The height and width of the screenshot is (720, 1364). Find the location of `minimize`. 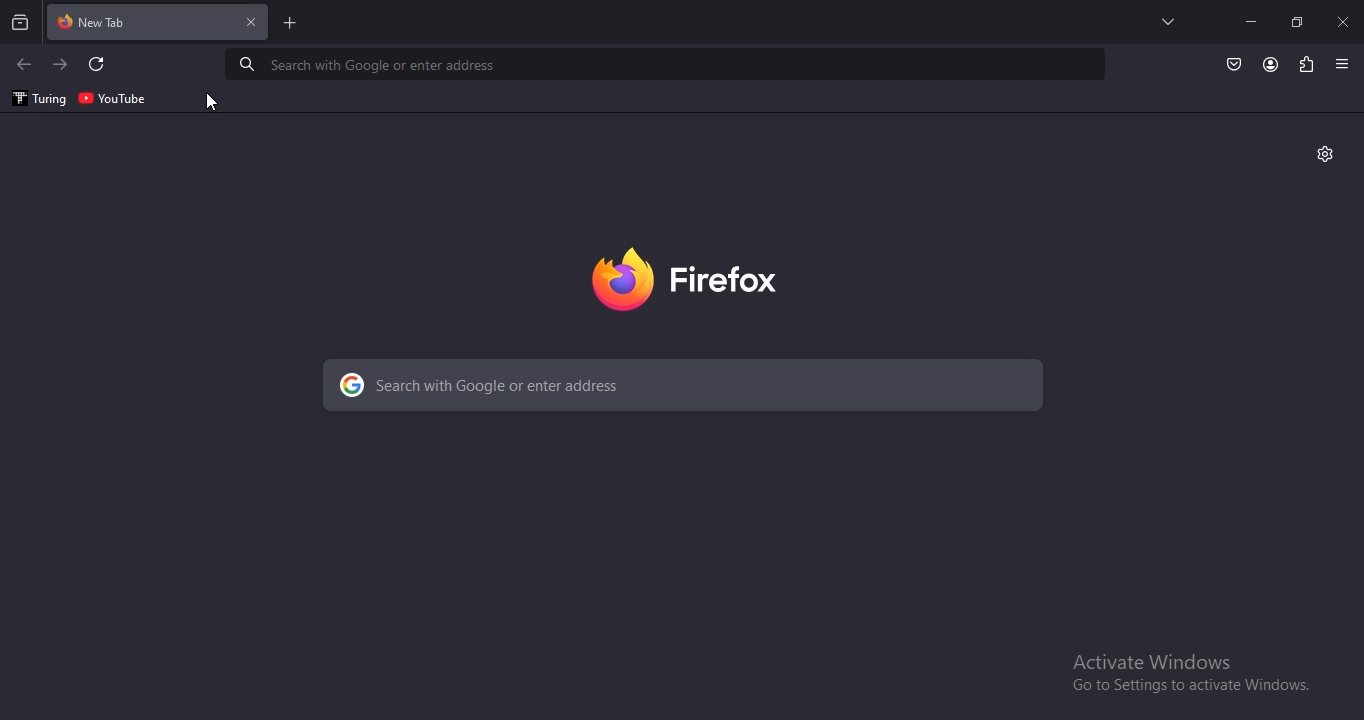

minimize is located at coordinates (1251, 22).